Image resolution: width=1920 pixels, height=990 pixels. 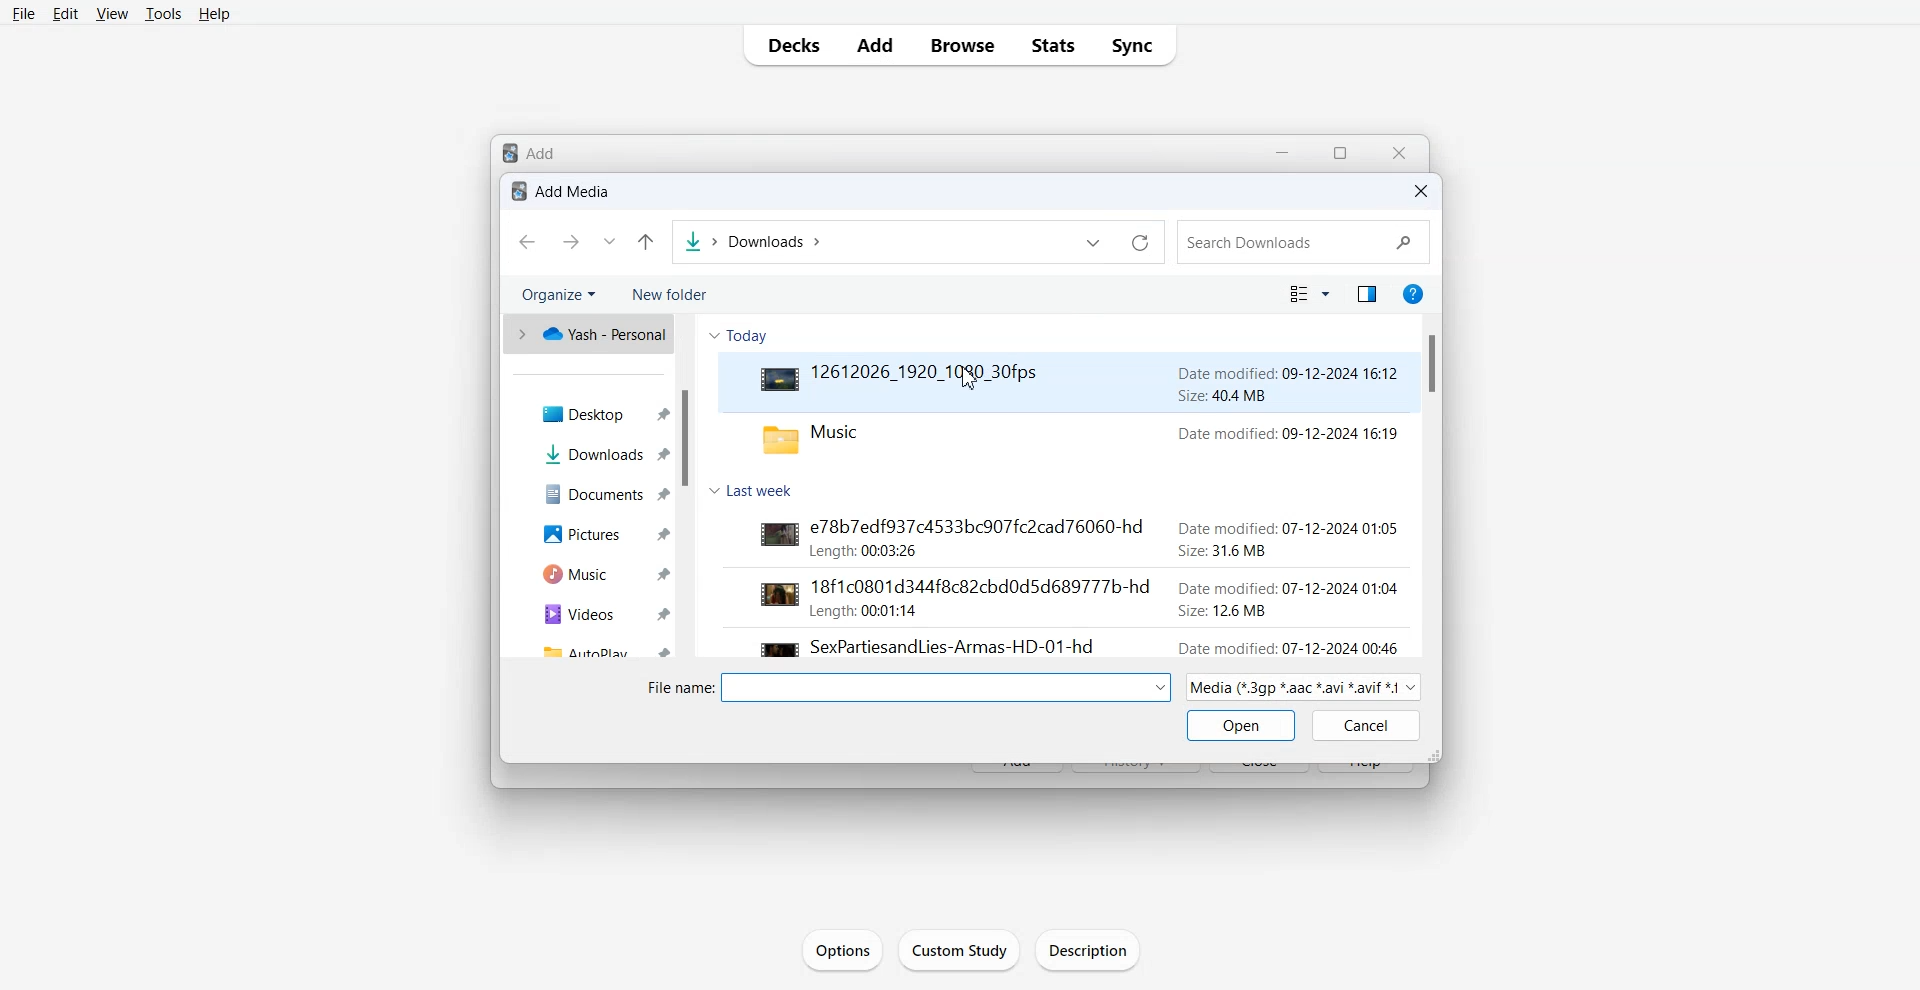 What do you see at coordinates (597, 648) in the screenshot?
I see `Autoplay` at bounding box center [597, 648].